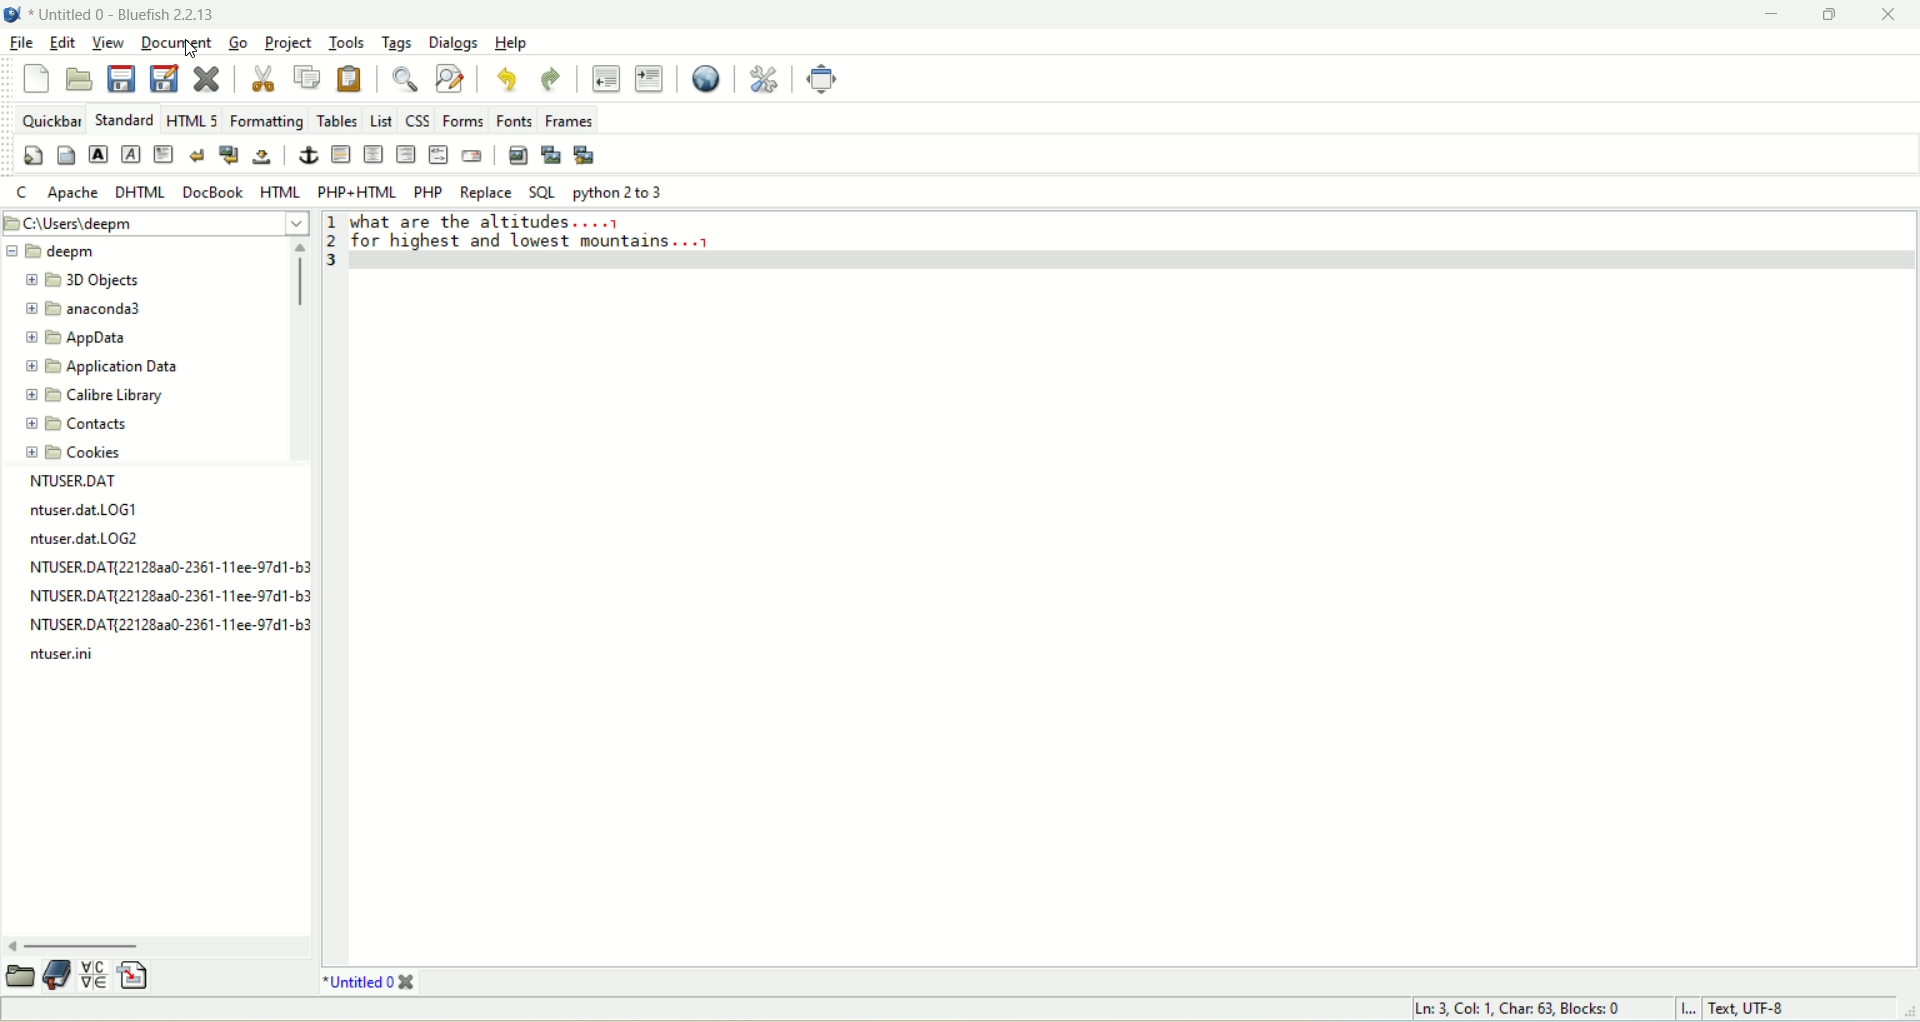 The image size is (1920, 1022). What do you see at coordinates (1823, 17) in the screenshot?
I see `maximize` at bounding box center [1823, 17].